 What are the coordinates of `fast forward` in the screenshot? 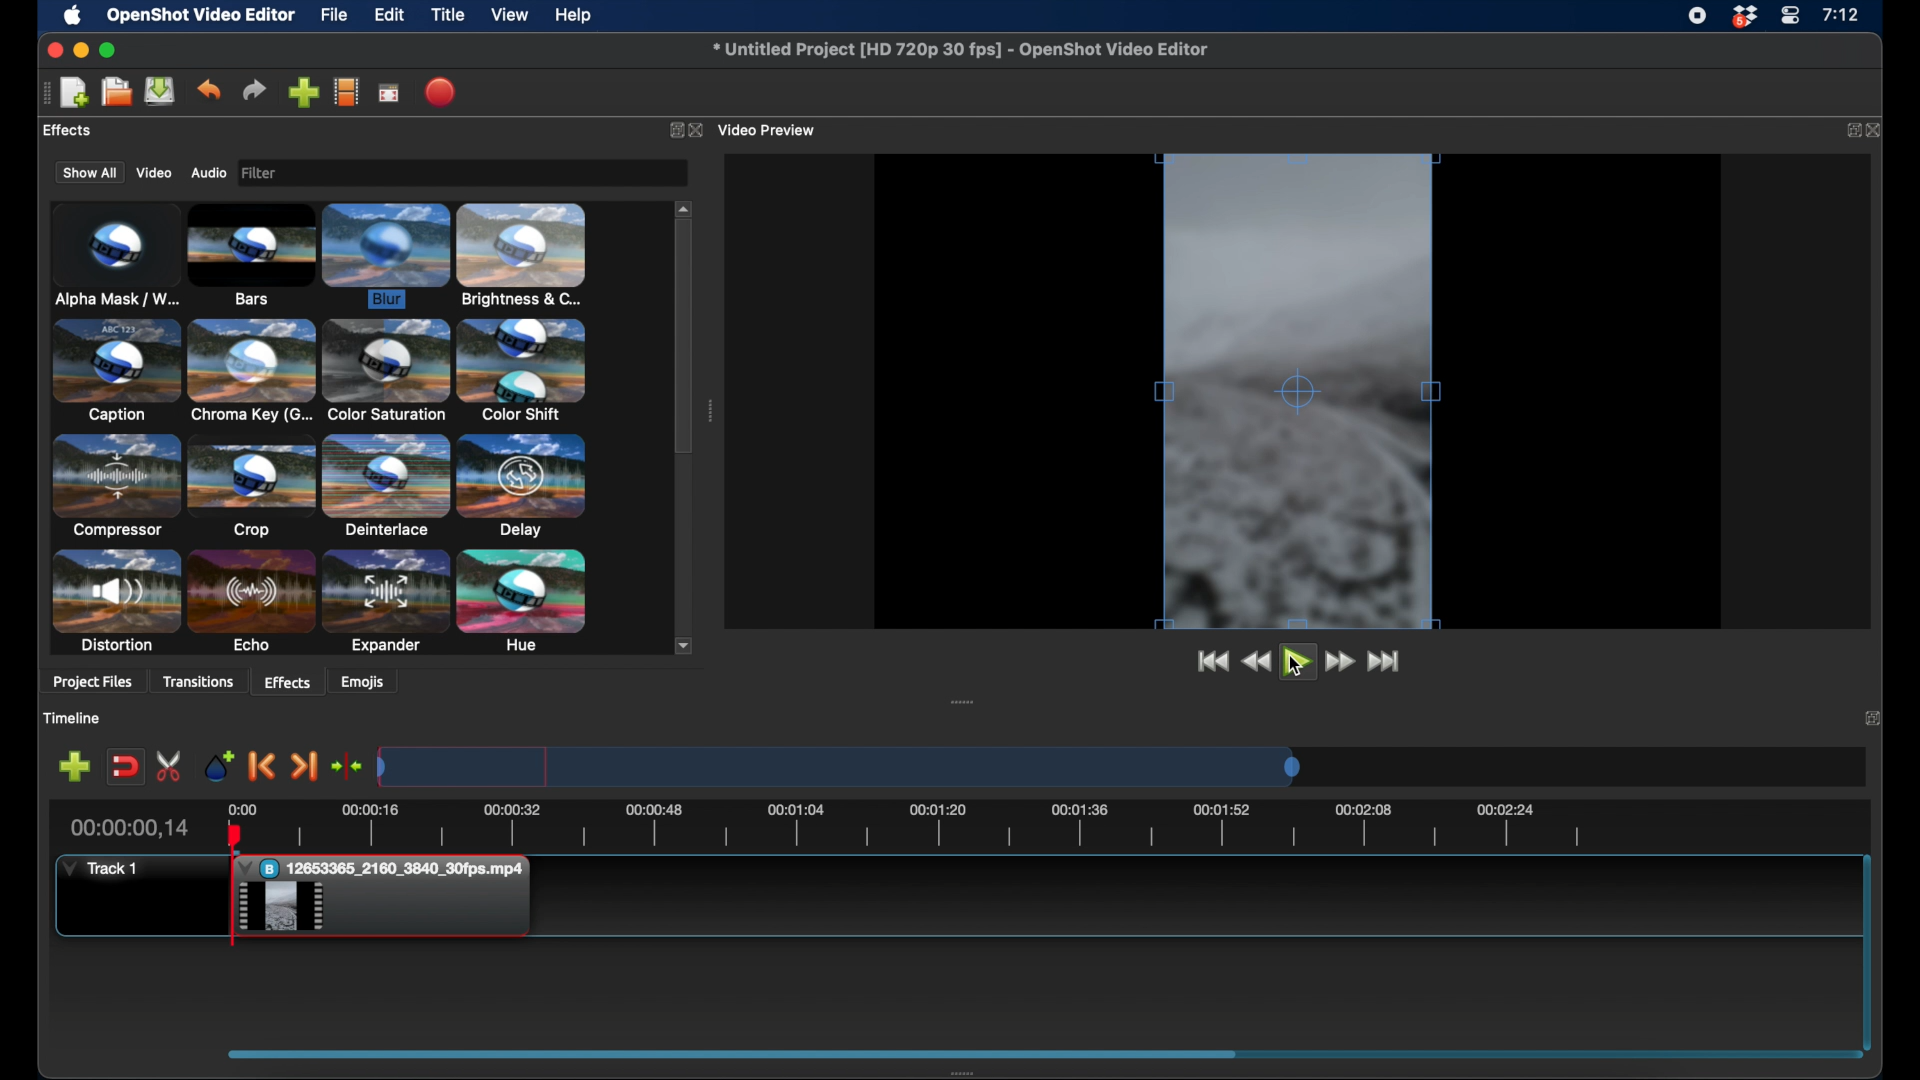 It's located at (1342, 662).